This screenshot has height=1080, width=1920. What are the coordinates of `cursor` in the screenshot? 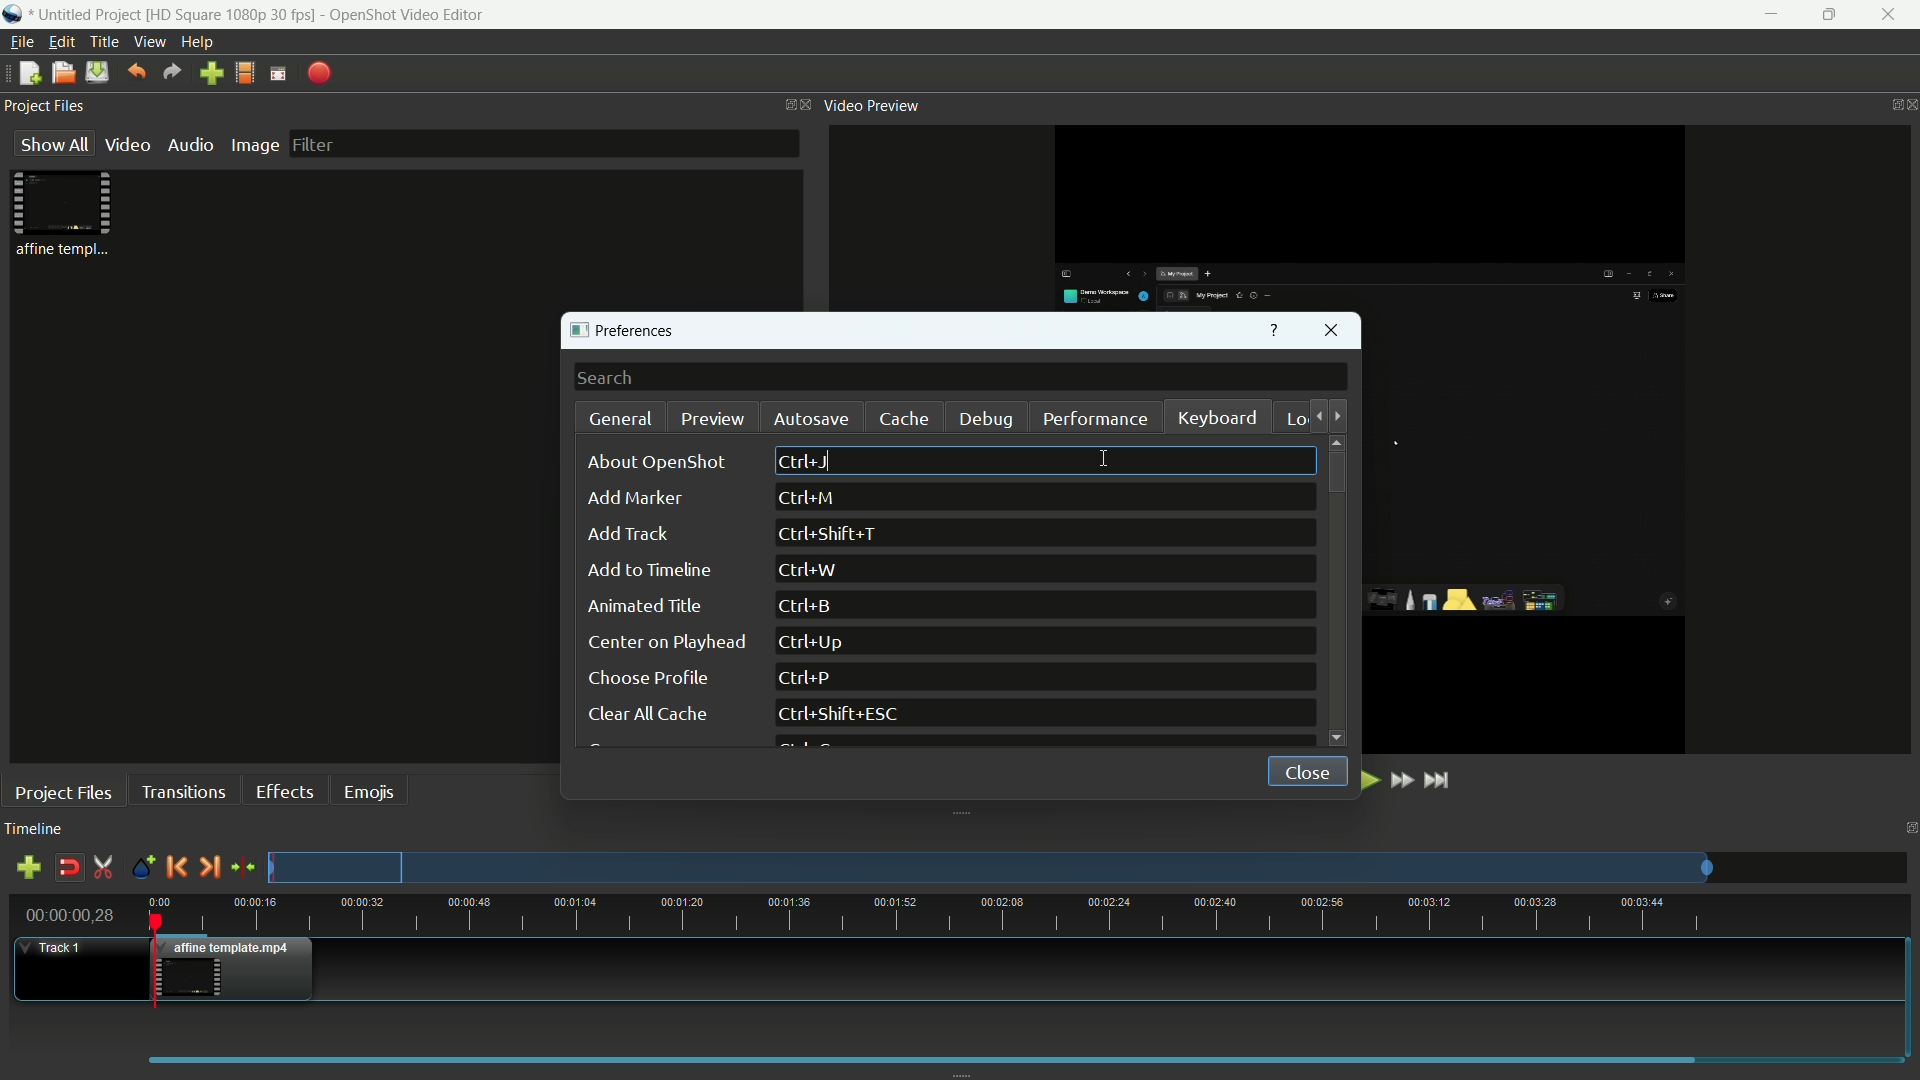 It's located at (833, 461).